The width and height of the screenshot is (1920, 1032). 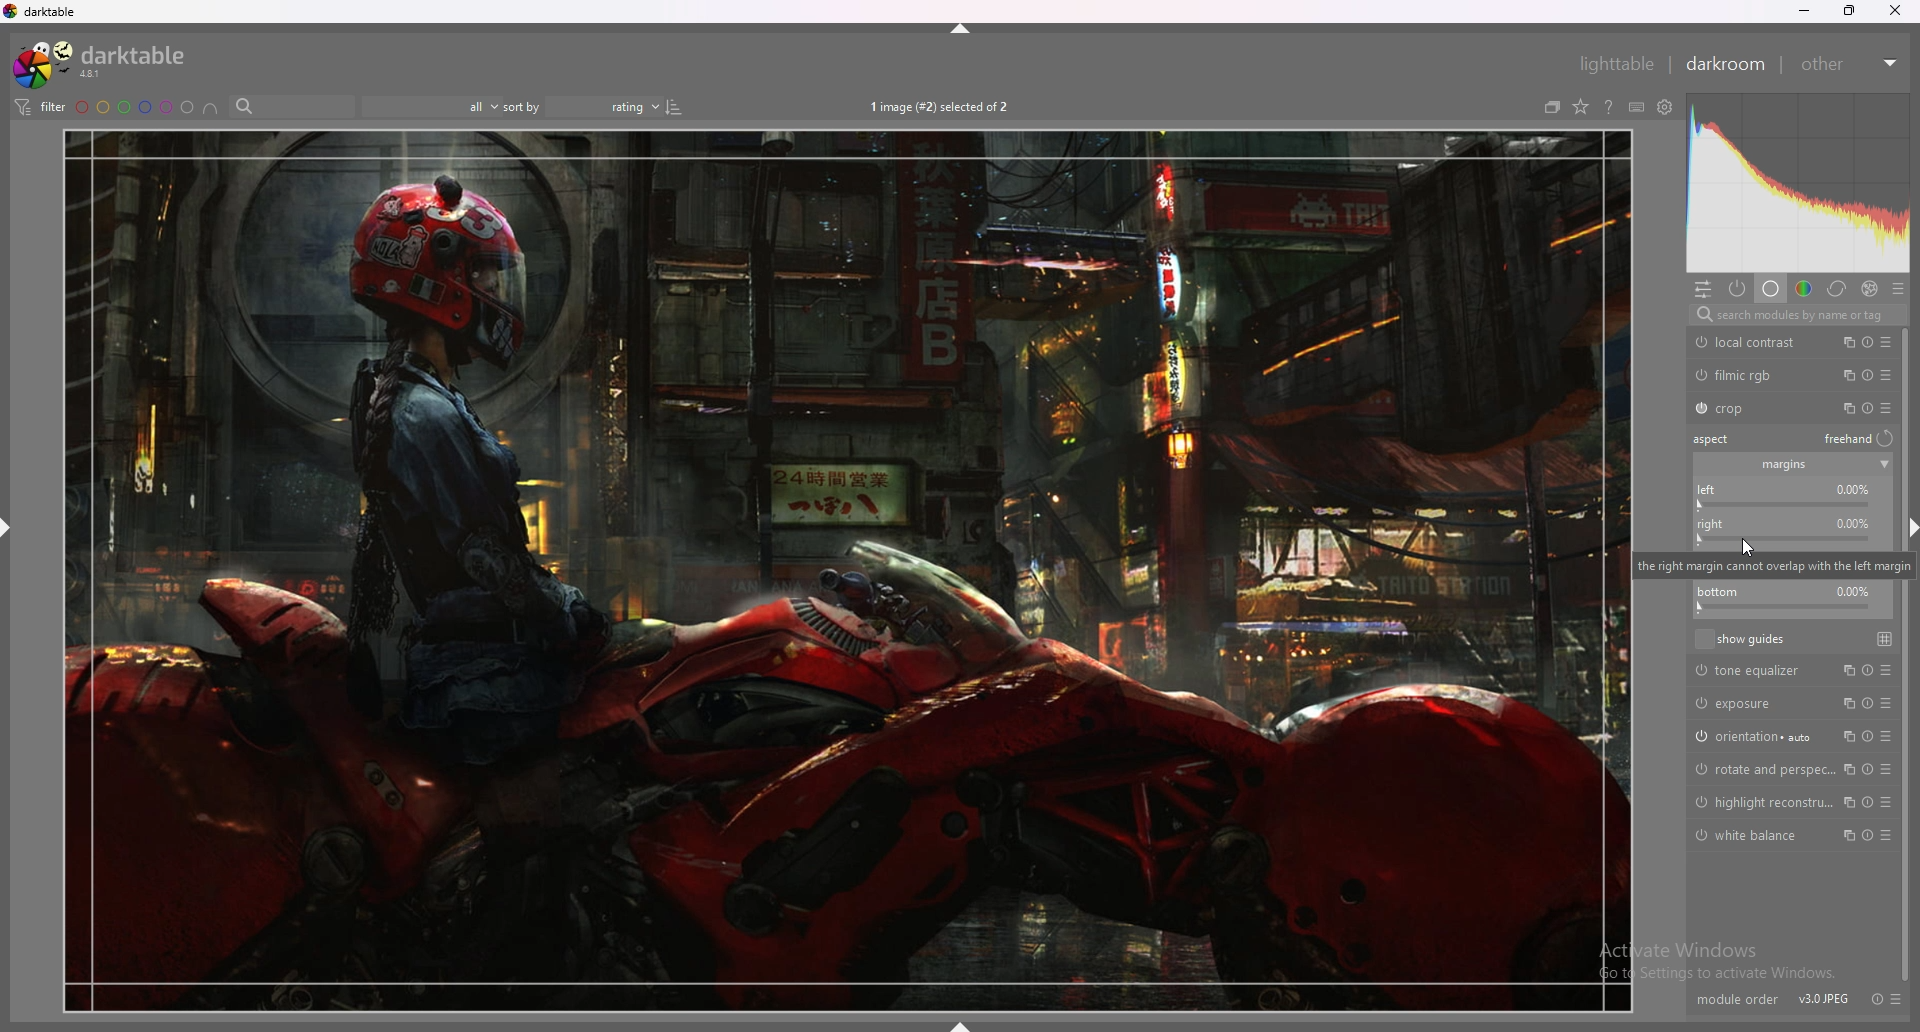 I want to click on presets, so click(x=1886, y=342).